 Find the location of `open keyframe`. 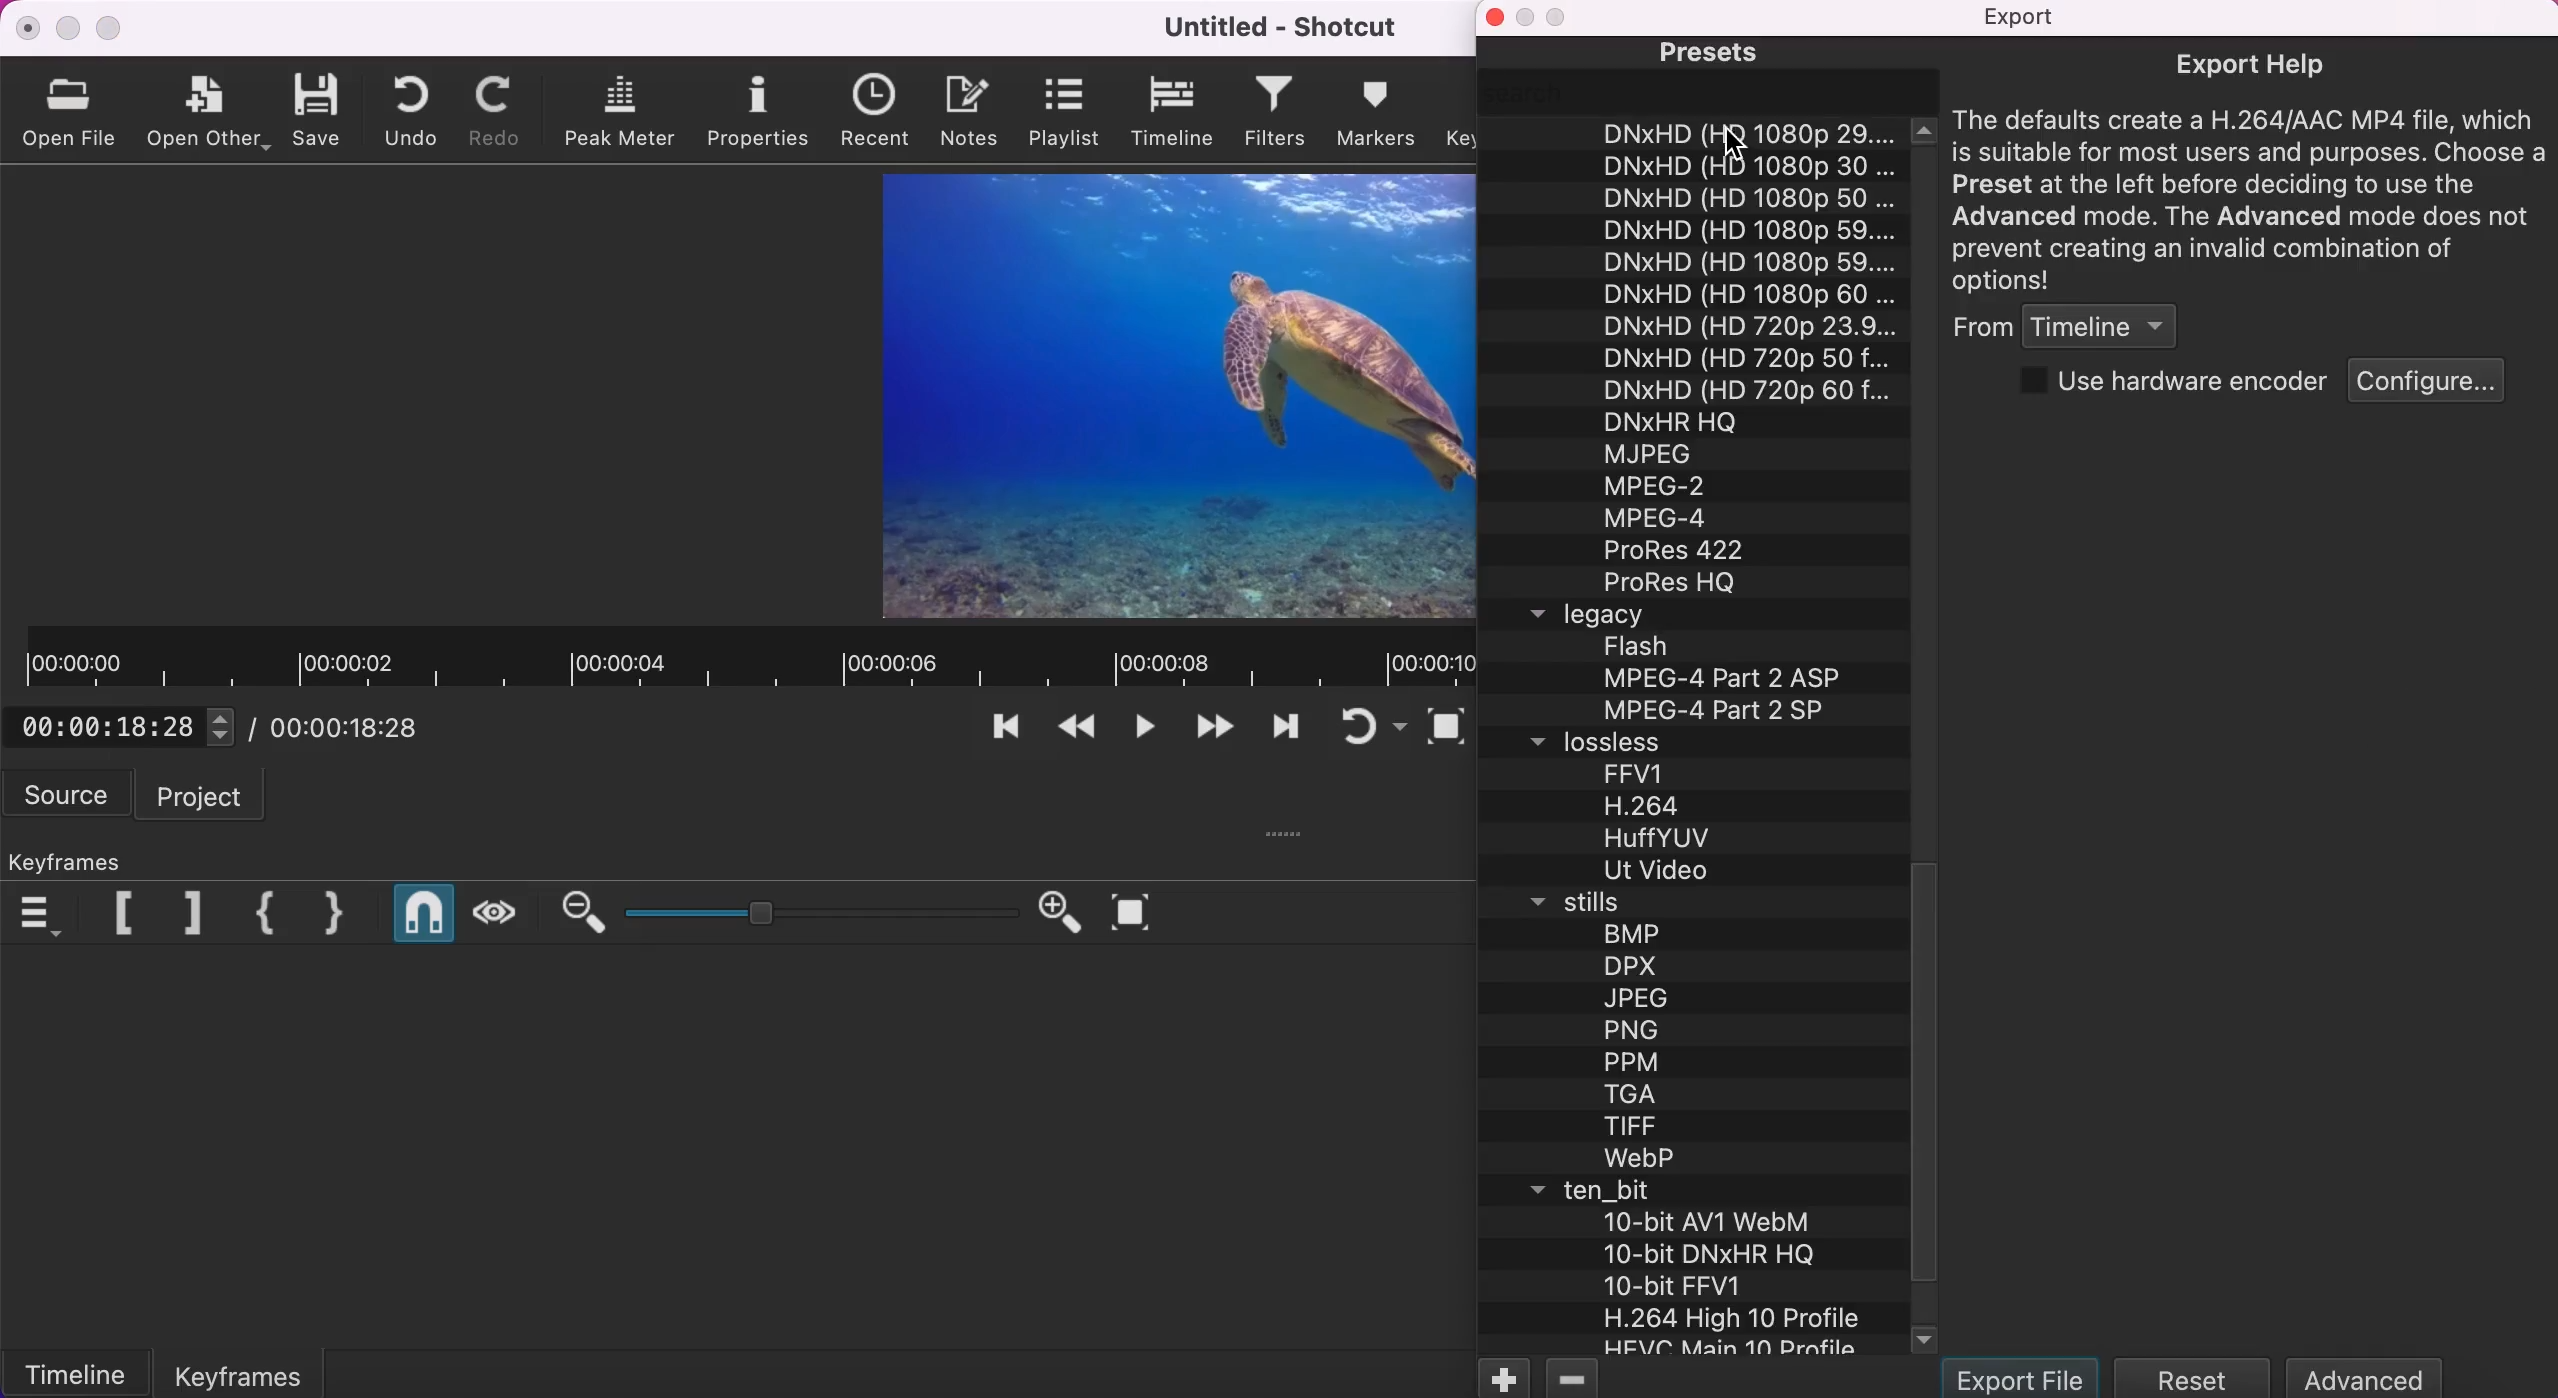

open keyframe is located at coordinates (256, 912).